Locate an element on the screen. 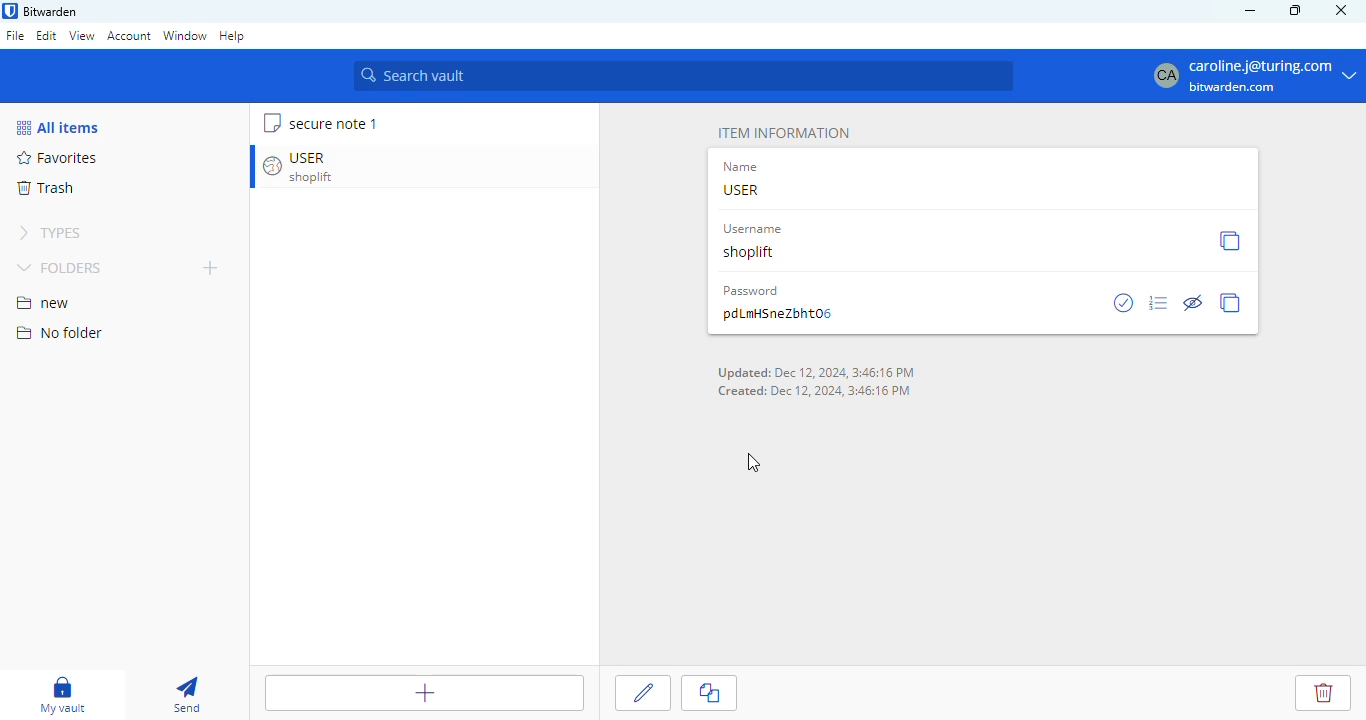 The width and height of the screenshot is (1366, 720). view is located at coordinates (82, 37).